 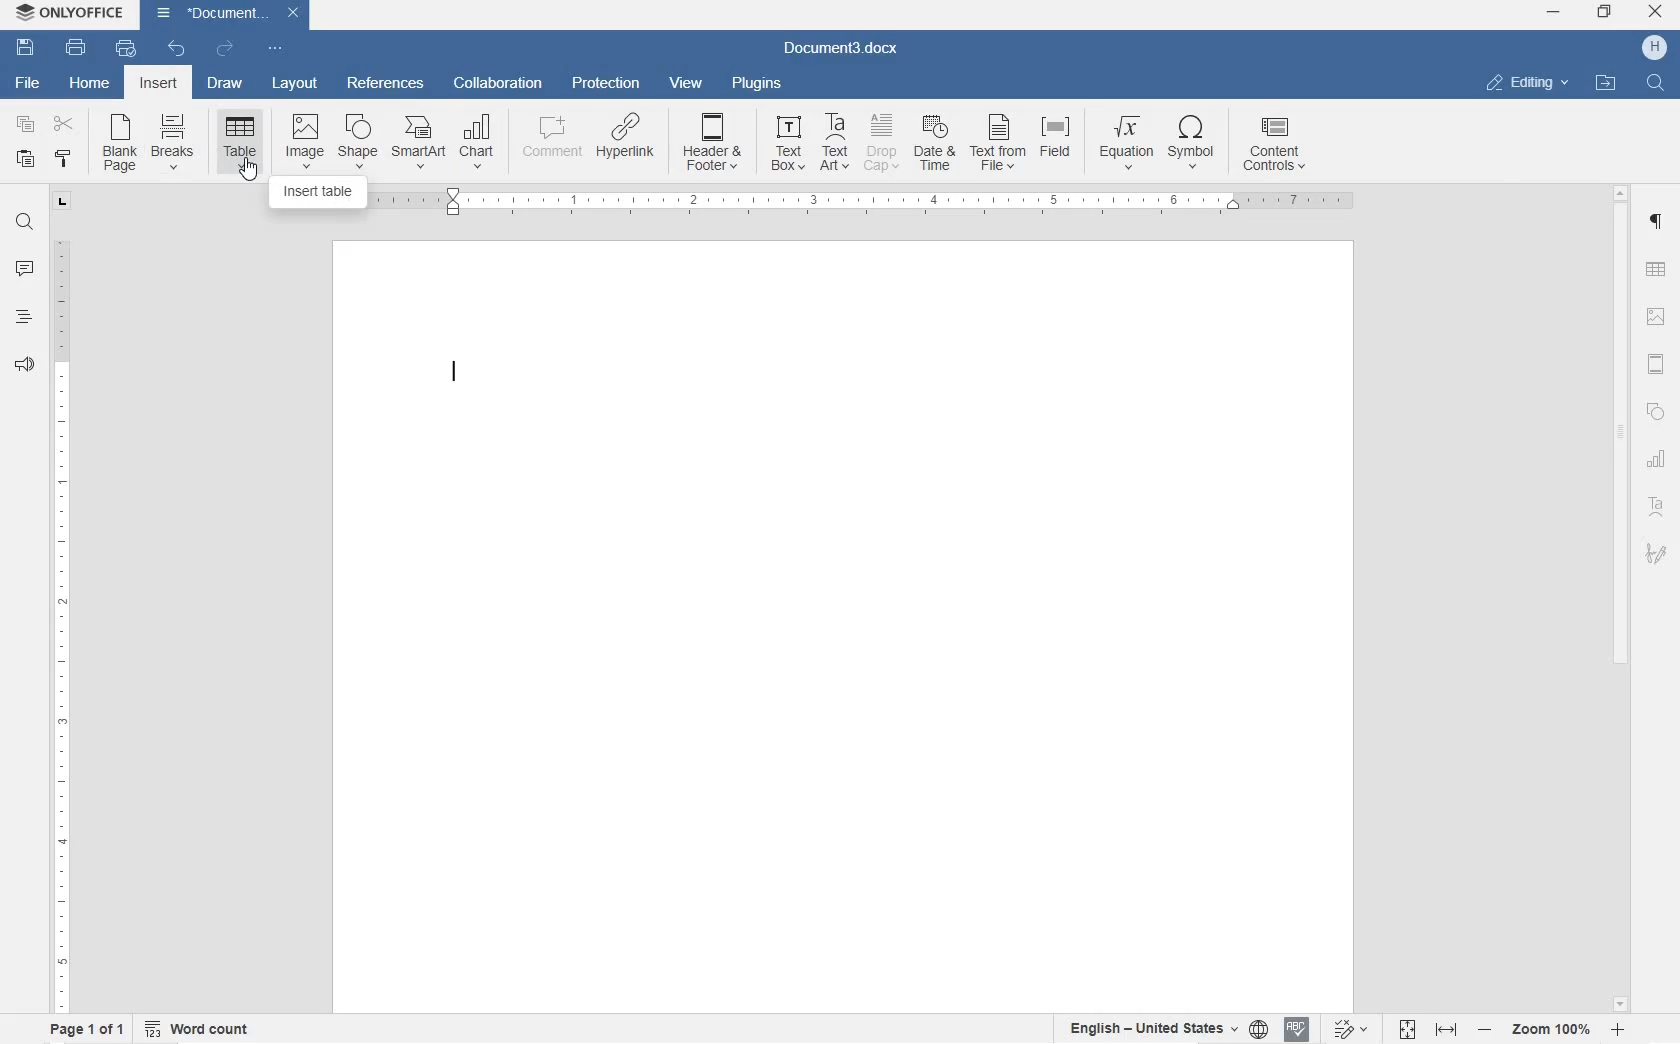 What do you see at coordinates (836, 142) in the screenshot?
I see `TextArt` at bounding box center [836, 142].